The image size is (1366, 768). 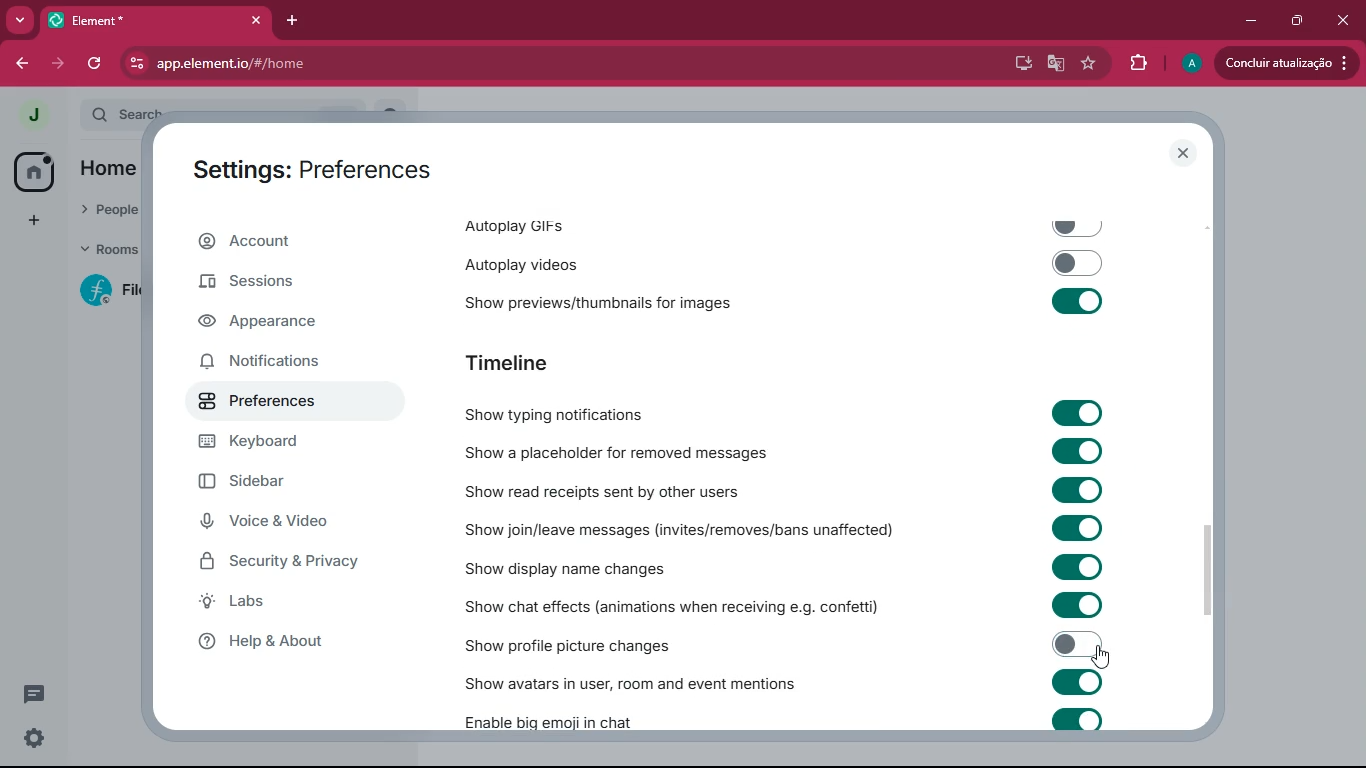 I want to click on back, so click(x=23, y=64).